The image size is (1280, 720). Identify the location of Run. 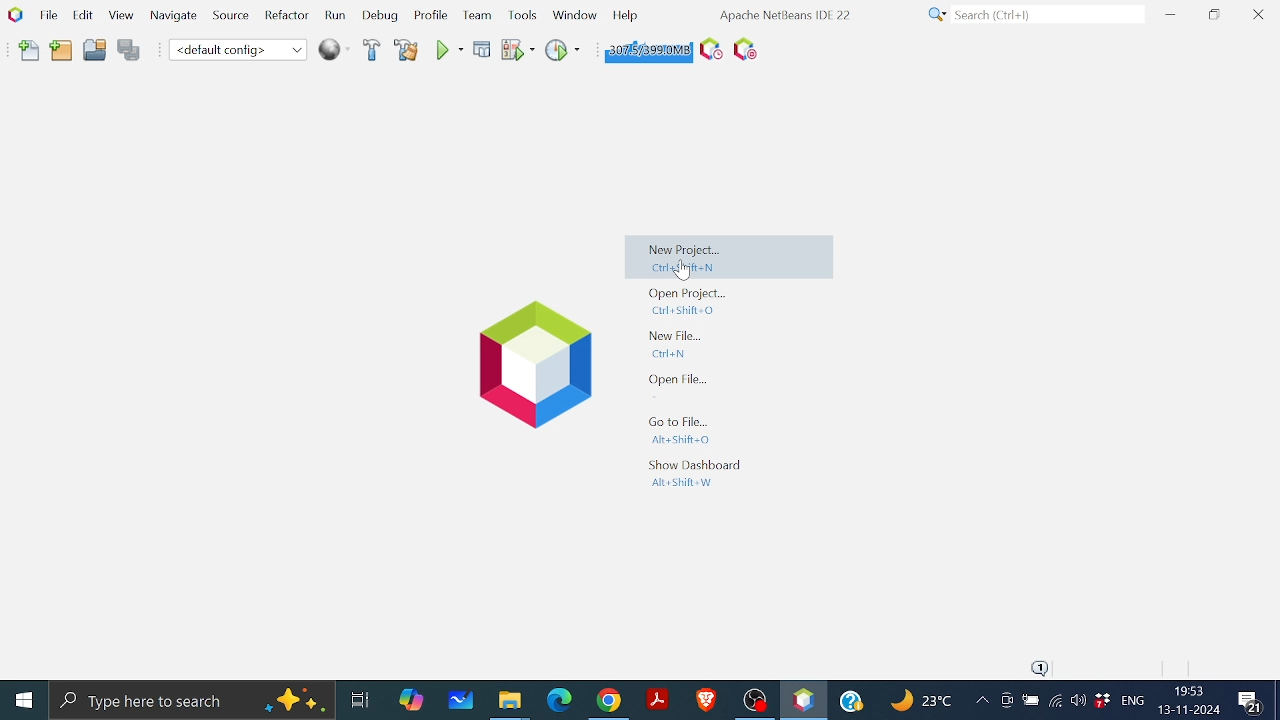
(448, 50).